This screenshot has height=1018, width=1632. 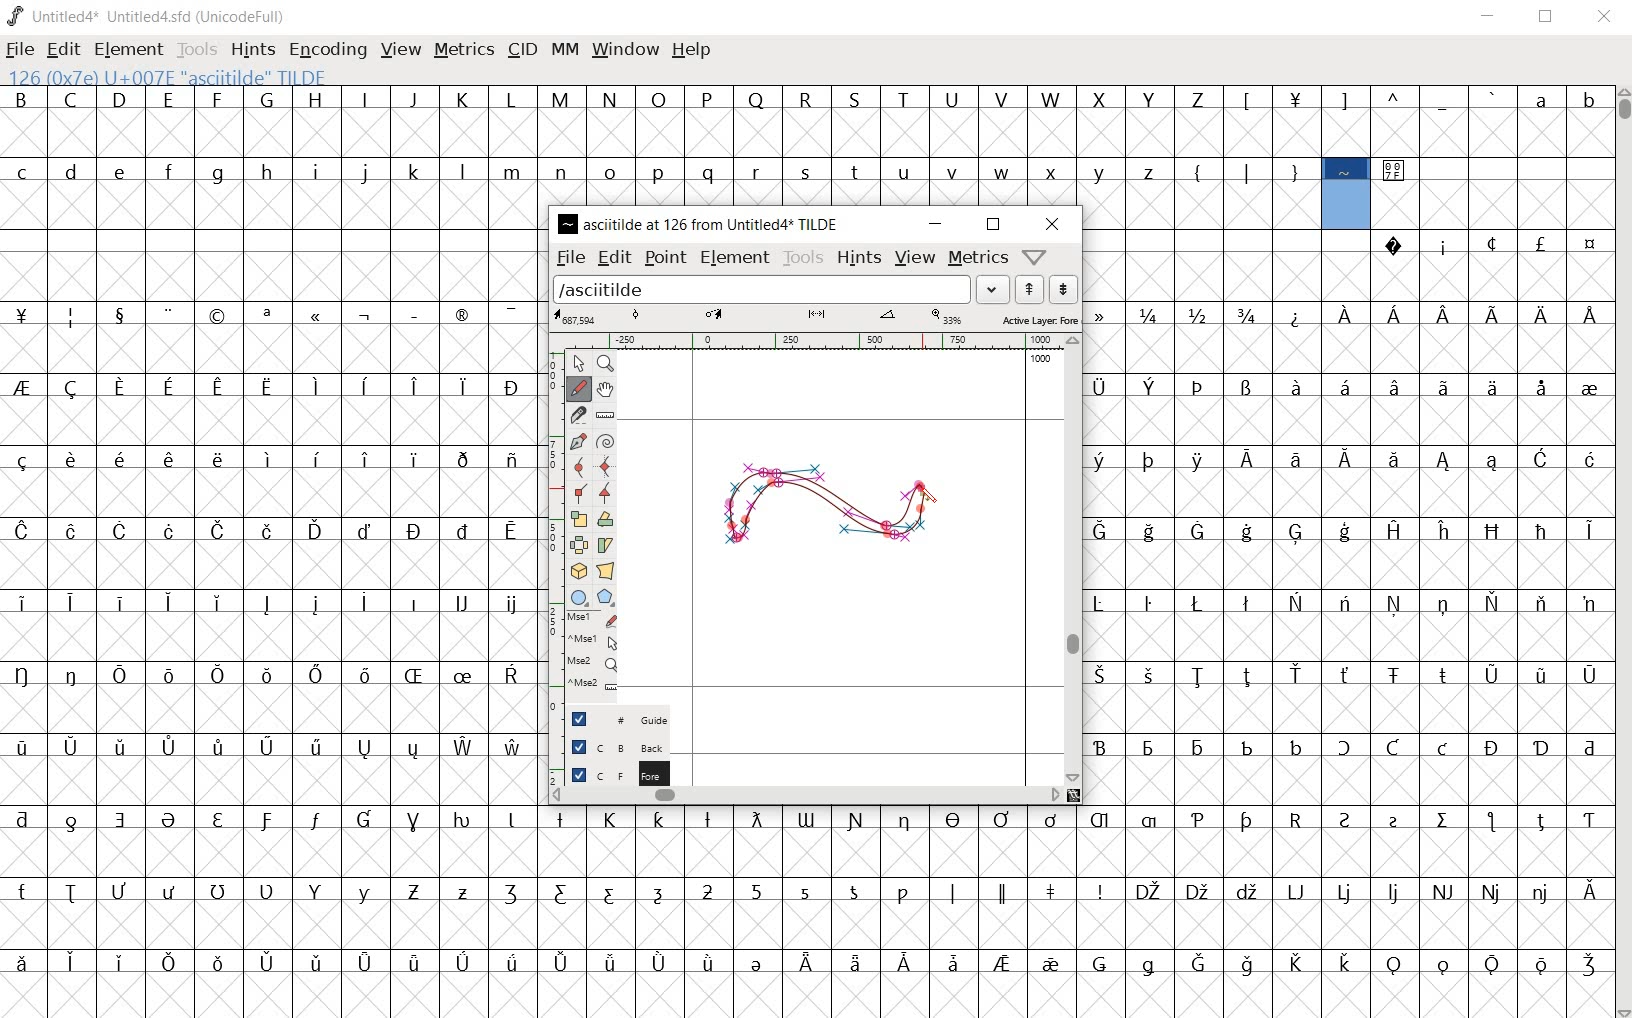 I want to click on ruler, so click(x=832, y=341).